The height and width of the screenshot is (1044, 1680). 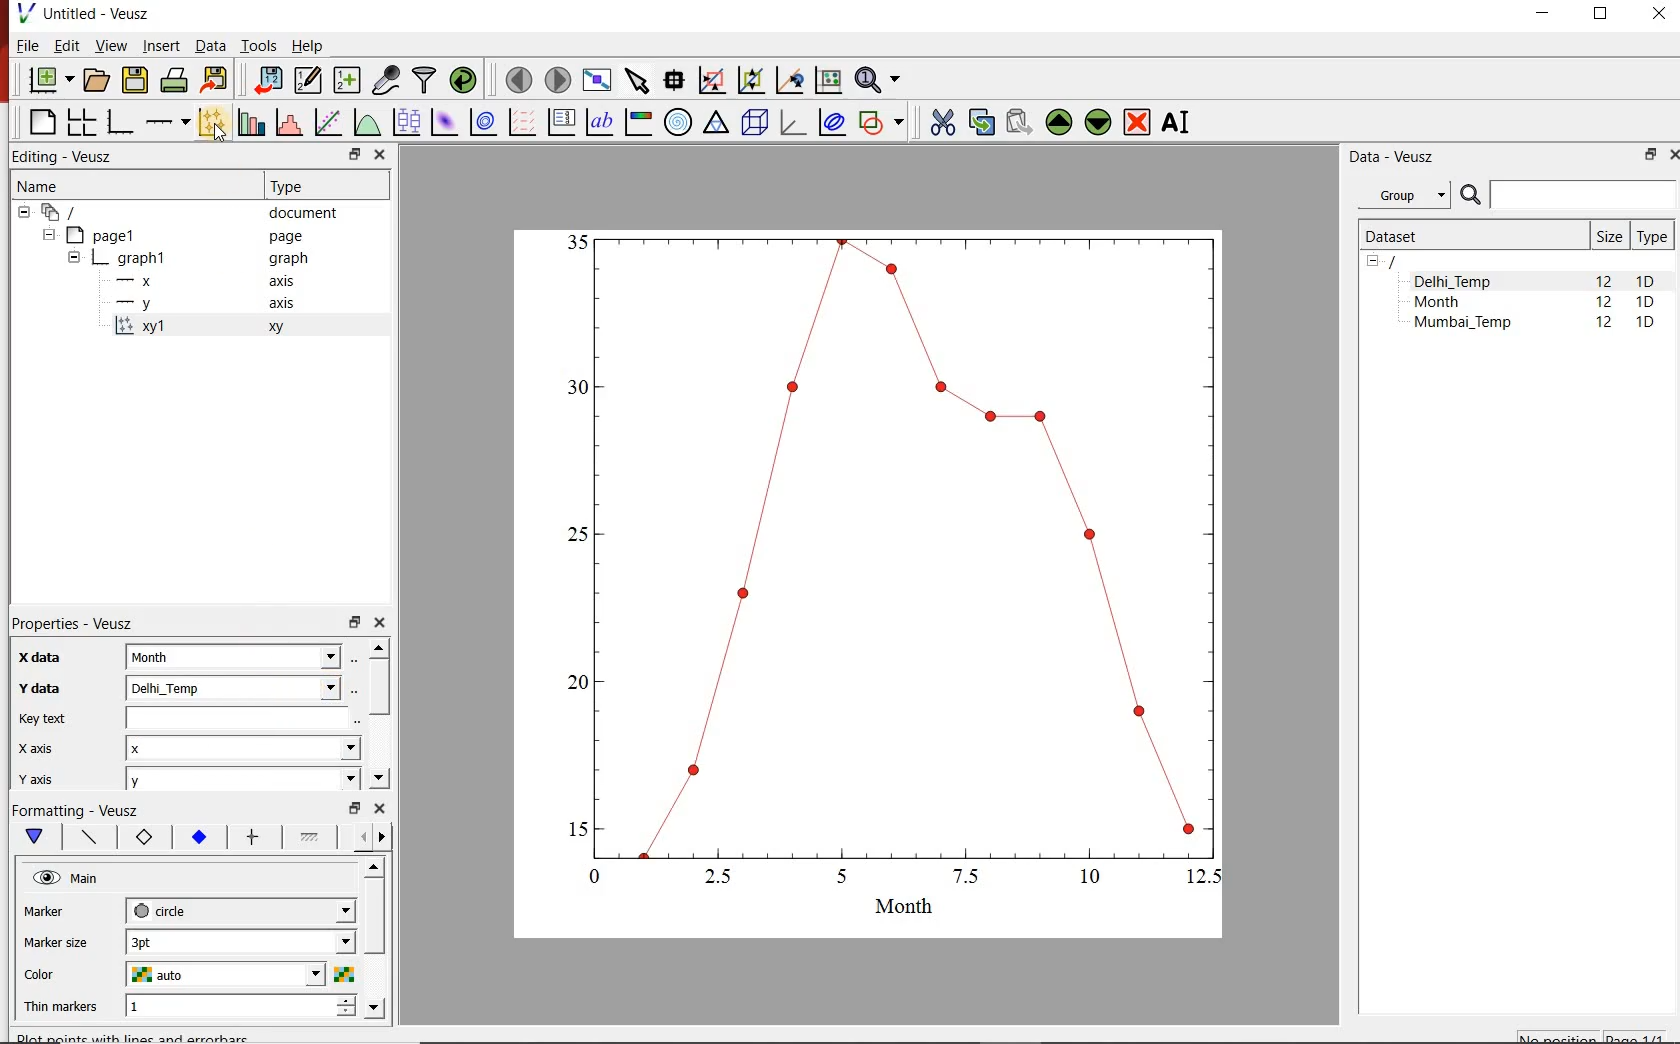 What do you see at coordinates (1656, 13) in the screenshot?
I see `CLOSE` at bounding box center [1656, 13].